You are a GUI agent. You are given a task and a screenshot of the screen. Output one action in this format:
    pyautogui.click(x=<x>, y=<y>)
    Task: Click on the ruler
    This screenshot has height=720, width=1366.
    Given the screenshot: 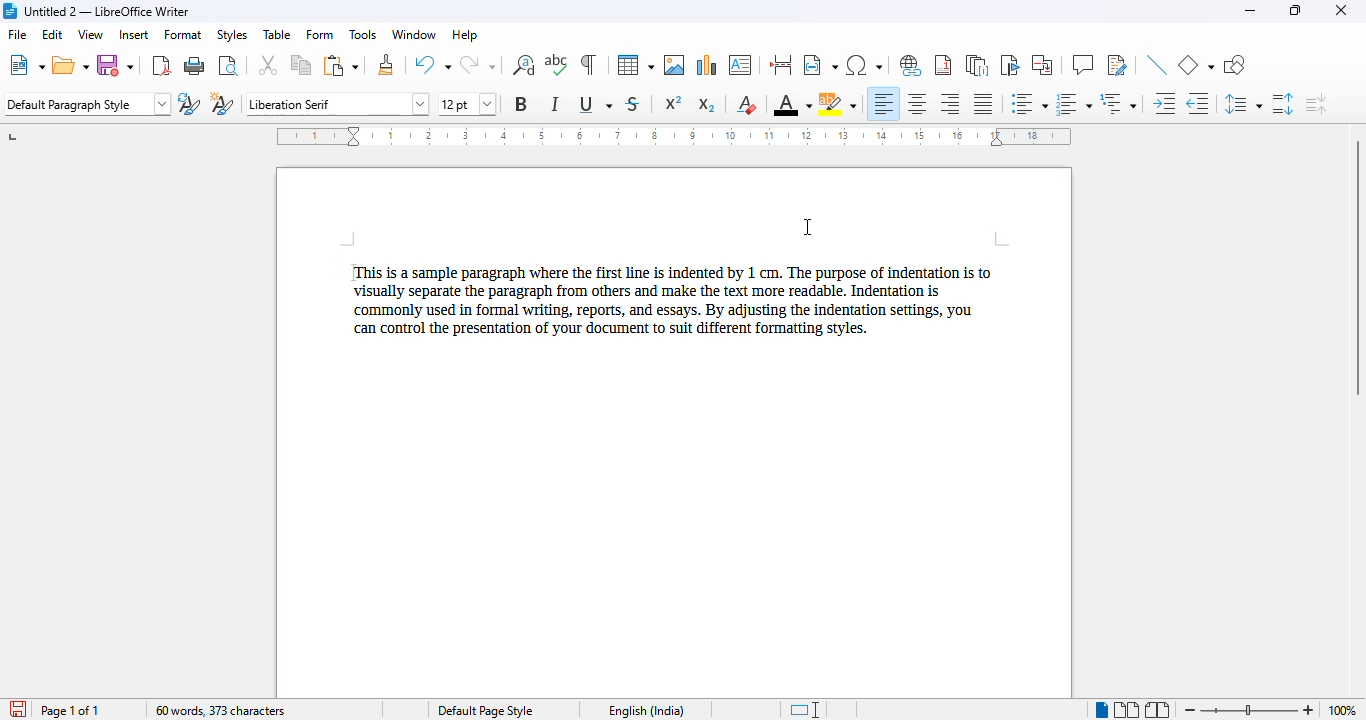 What is the action you would take?
    pyautogui.click(x=674, y=136)
    